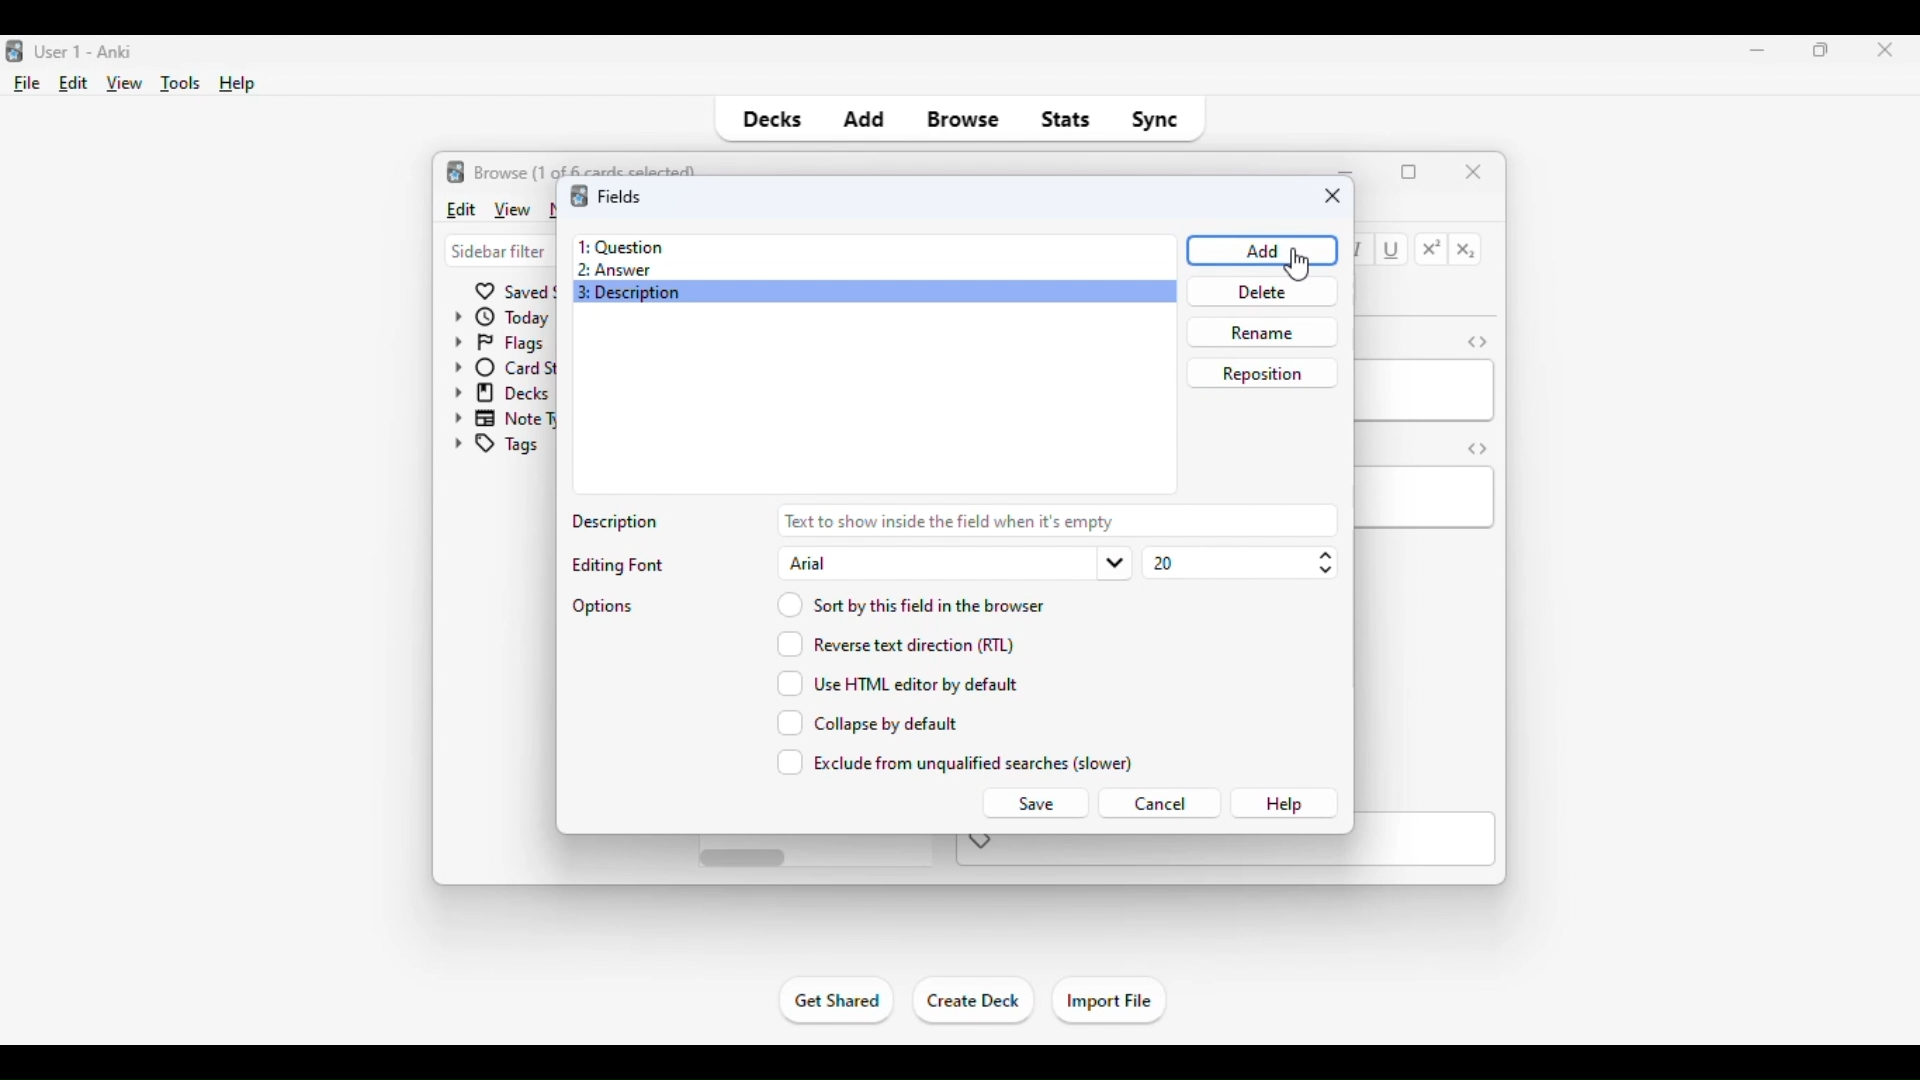 Image resolution: width=1920 pixels, height=1080 pixels. What do you see at coordinates (1057, 520) in the screenshot?
I see `text to show inside the field when it's empty` at bounding box center [1057, 520].